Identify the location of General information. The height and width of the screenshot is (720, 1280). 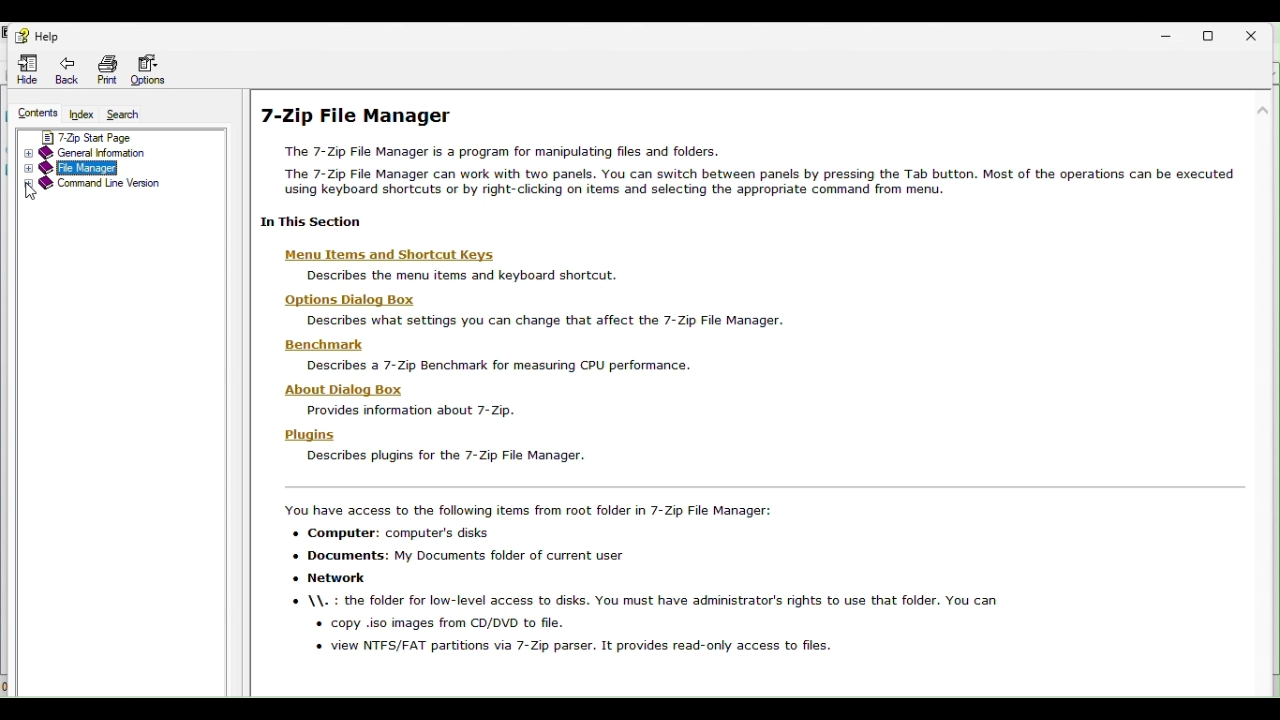
(99, 152).